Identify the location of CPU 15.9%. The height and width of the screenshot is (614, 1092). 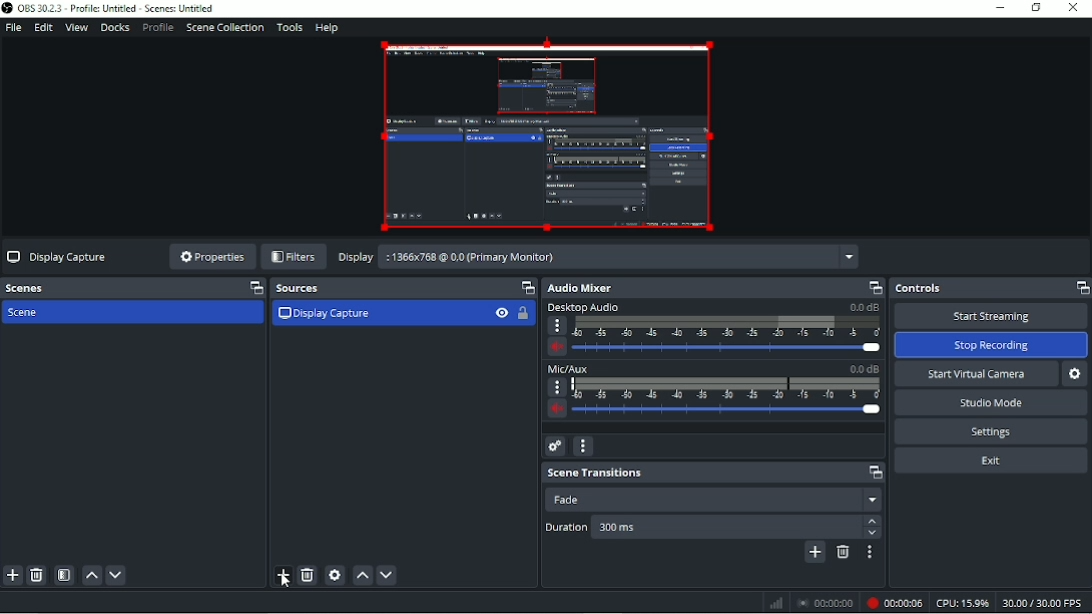
(962, 602).